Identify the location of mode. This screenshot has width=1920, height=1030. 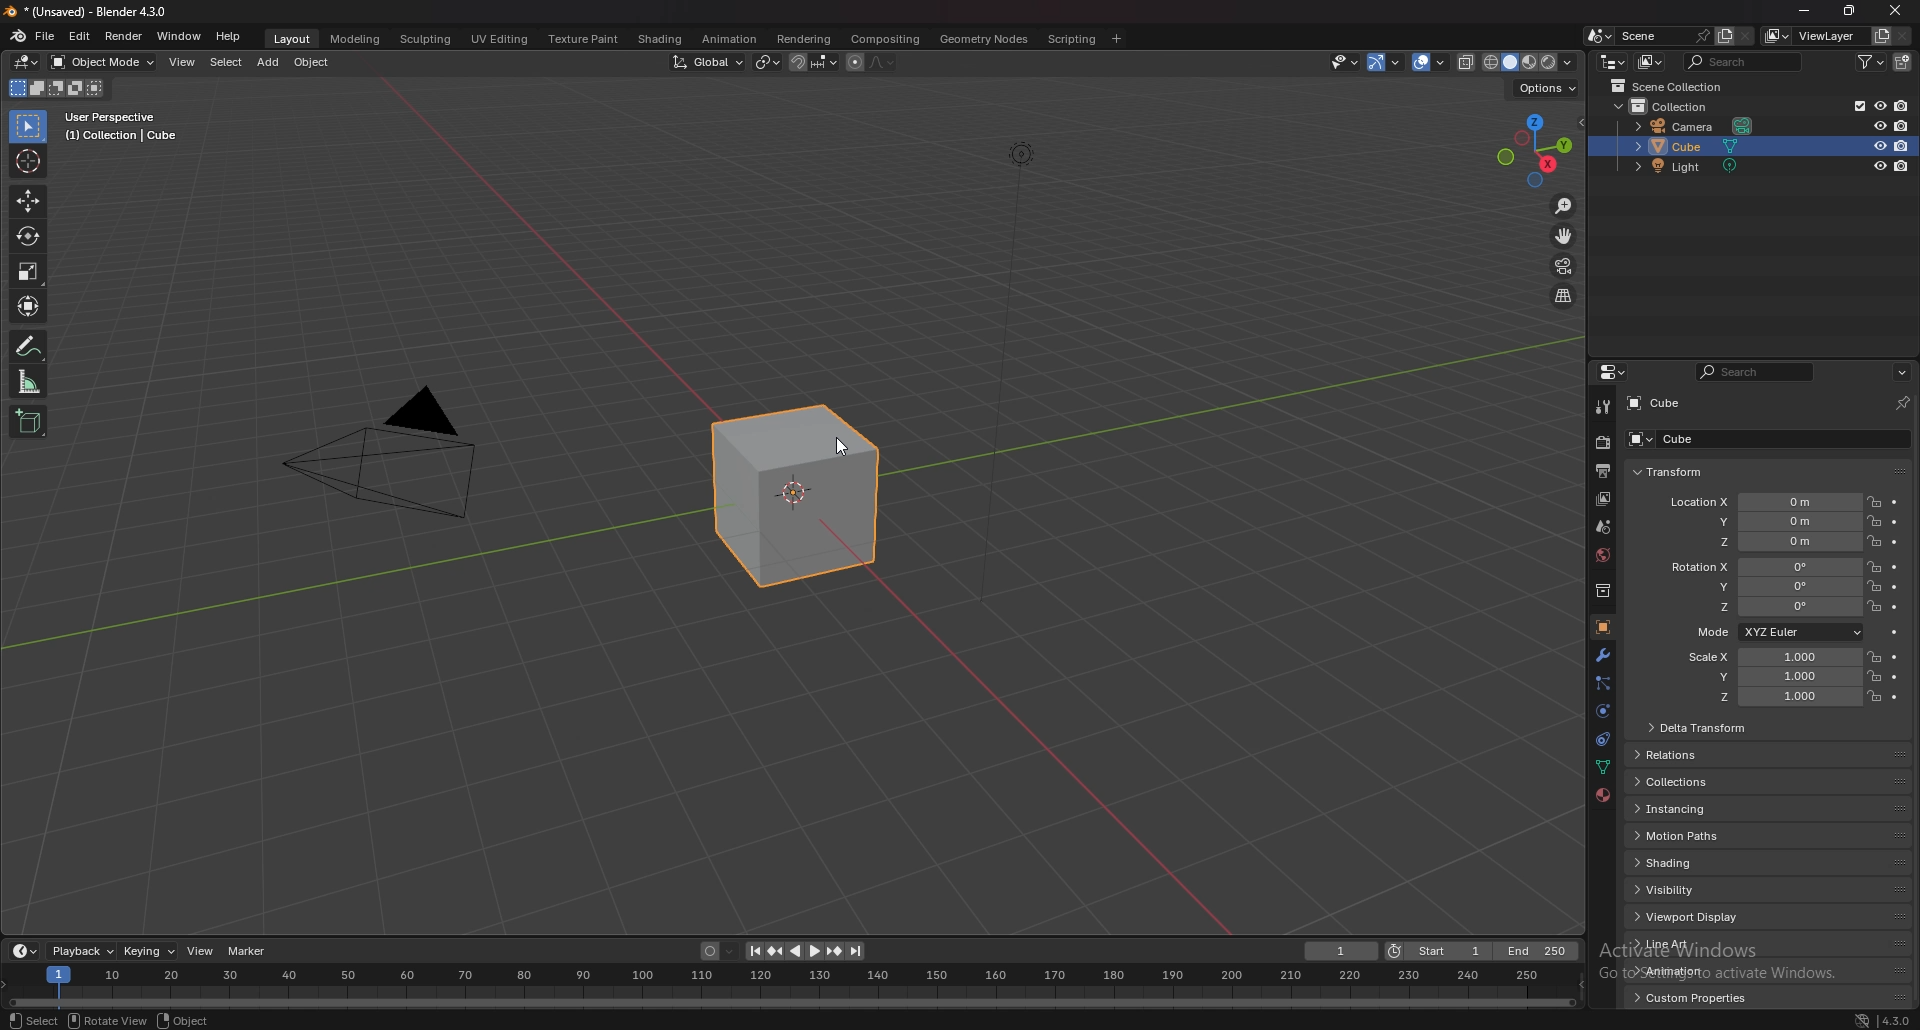
(1776, 633).